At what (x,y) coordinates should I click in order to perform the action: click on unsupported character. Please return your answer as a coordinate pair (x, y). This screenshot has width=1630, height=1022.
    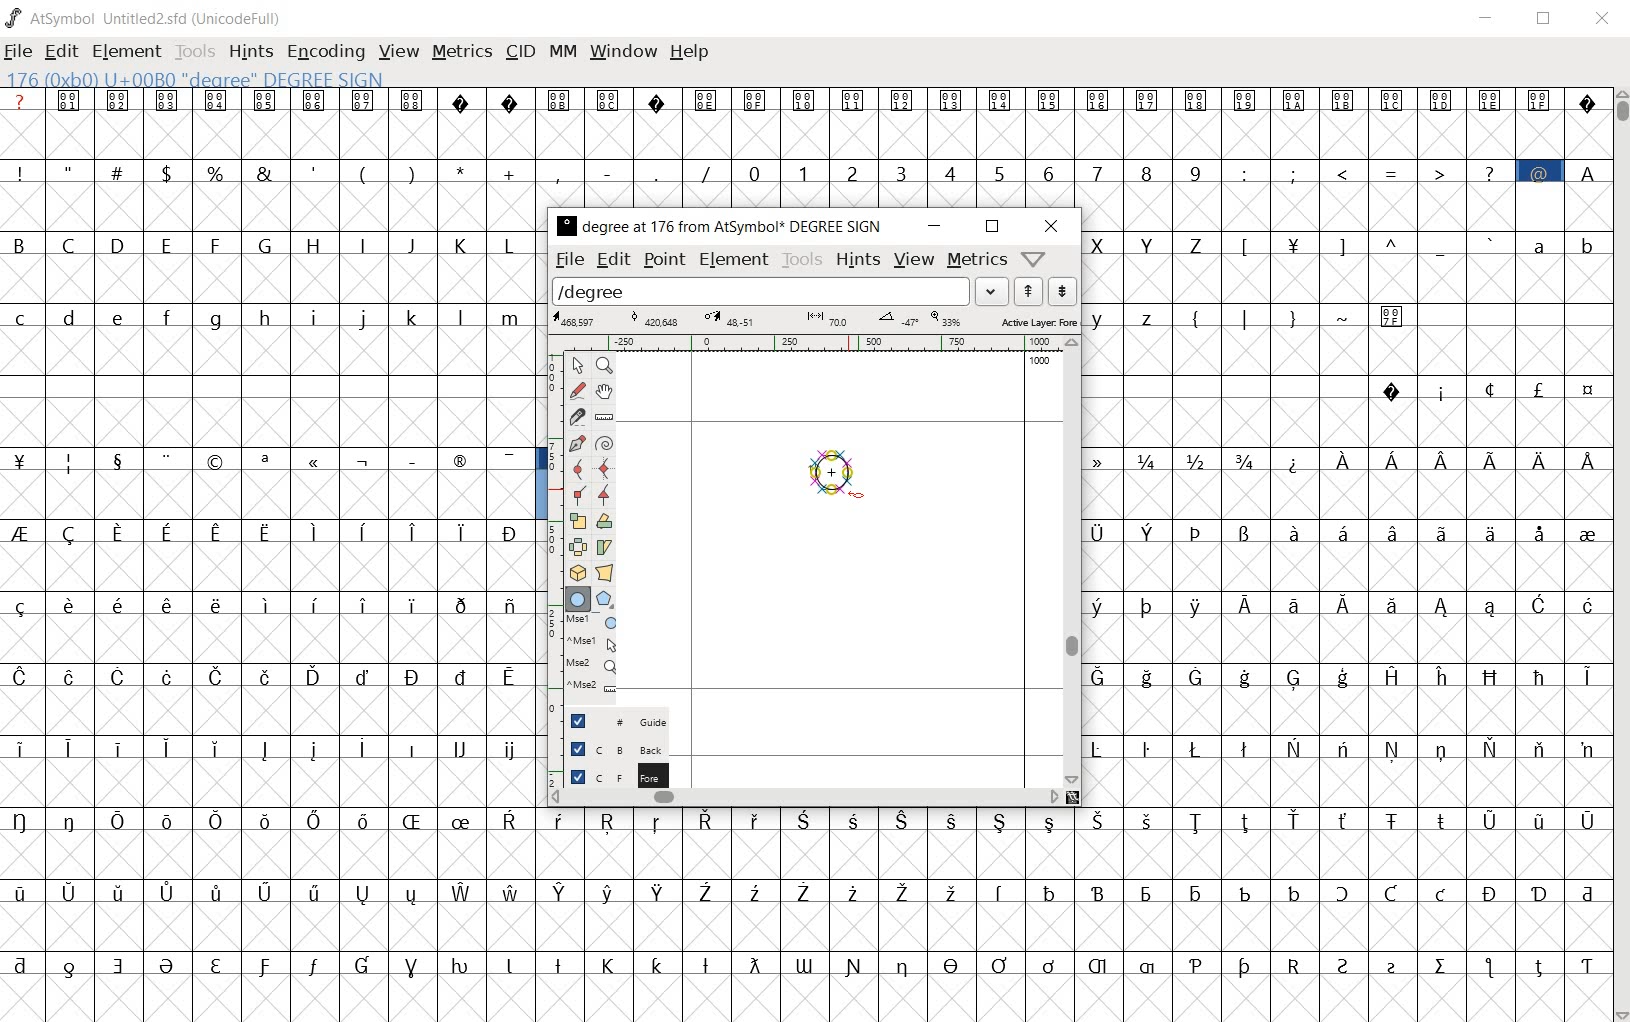
    Looking at the image, I should click on (658, 99).